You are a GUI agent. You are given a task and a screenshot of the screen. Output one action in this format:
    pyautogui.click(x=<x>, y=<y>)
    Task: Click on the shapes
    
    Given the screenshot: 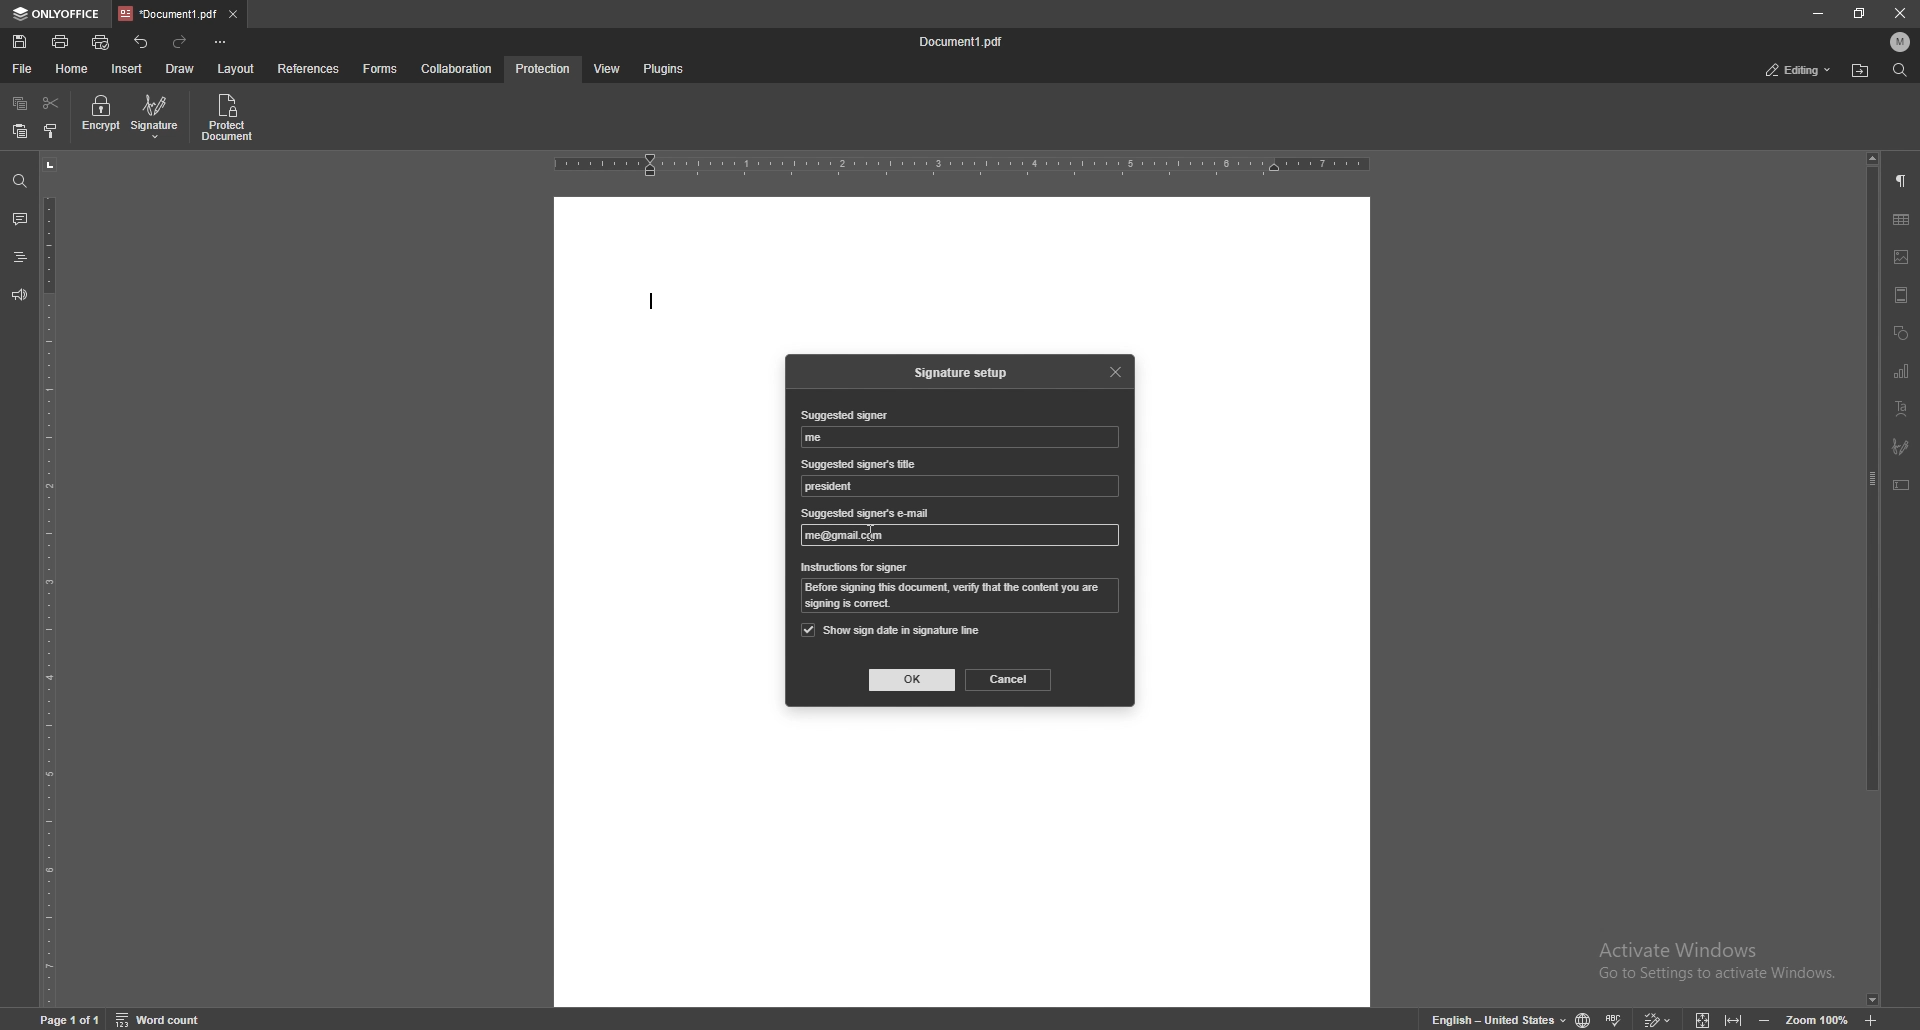 What is the action you would take?
    pyautogui.click(x=1900, y=334)
    